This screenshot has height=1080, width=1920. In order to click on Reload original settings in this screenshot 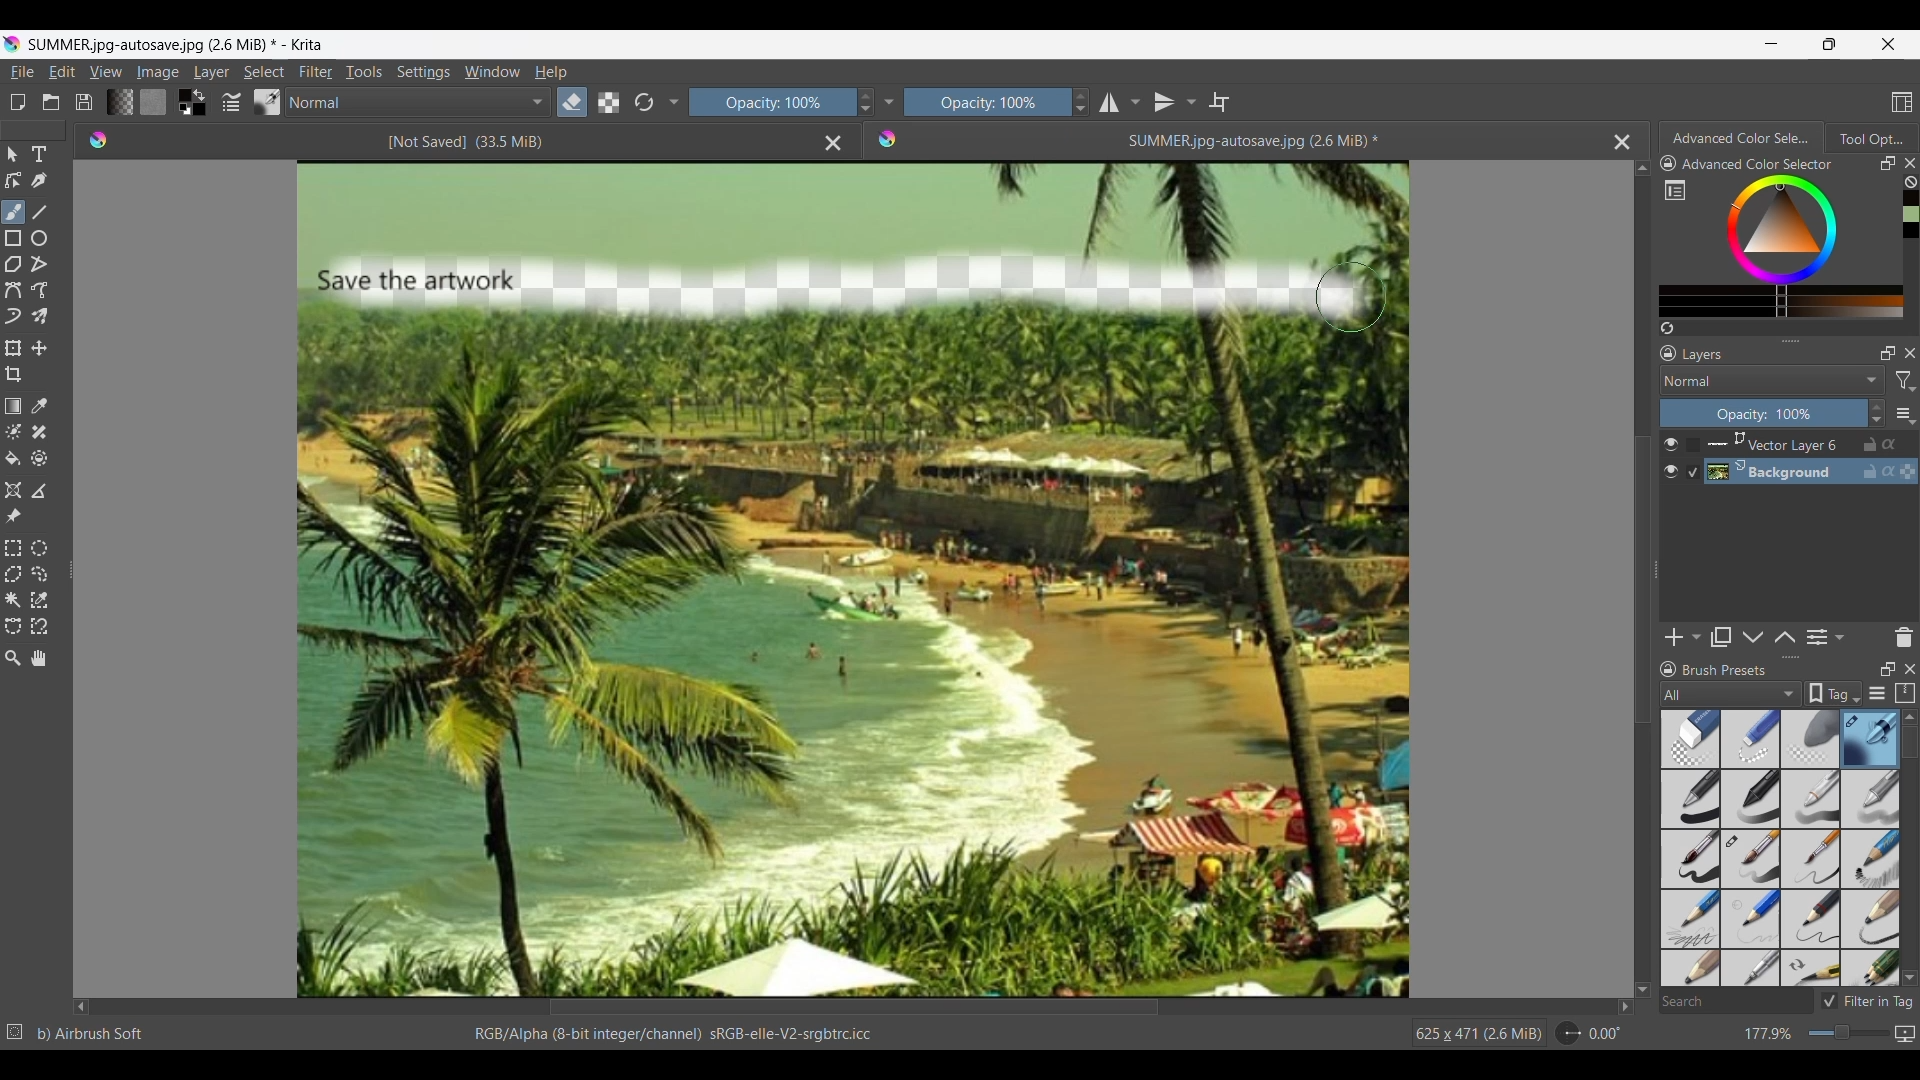, I will do `click(643, 102)`.